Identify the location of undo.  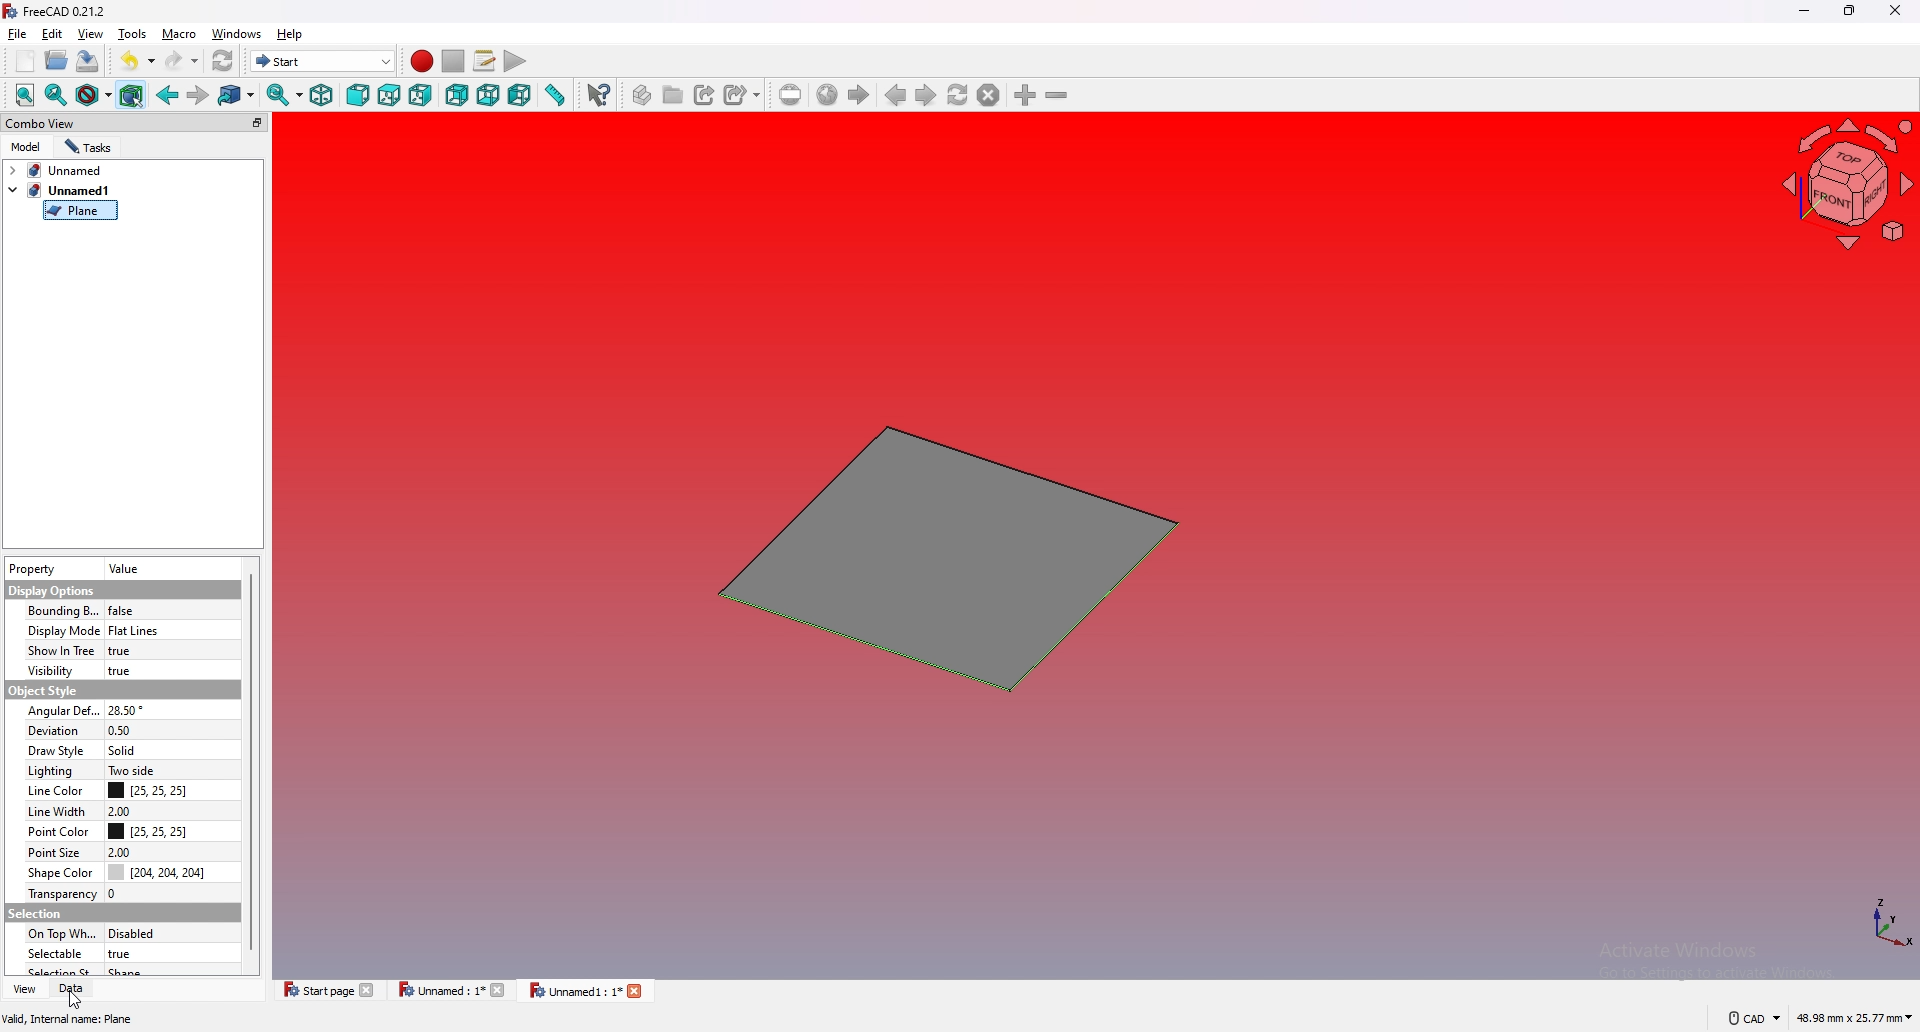
(138, 59).